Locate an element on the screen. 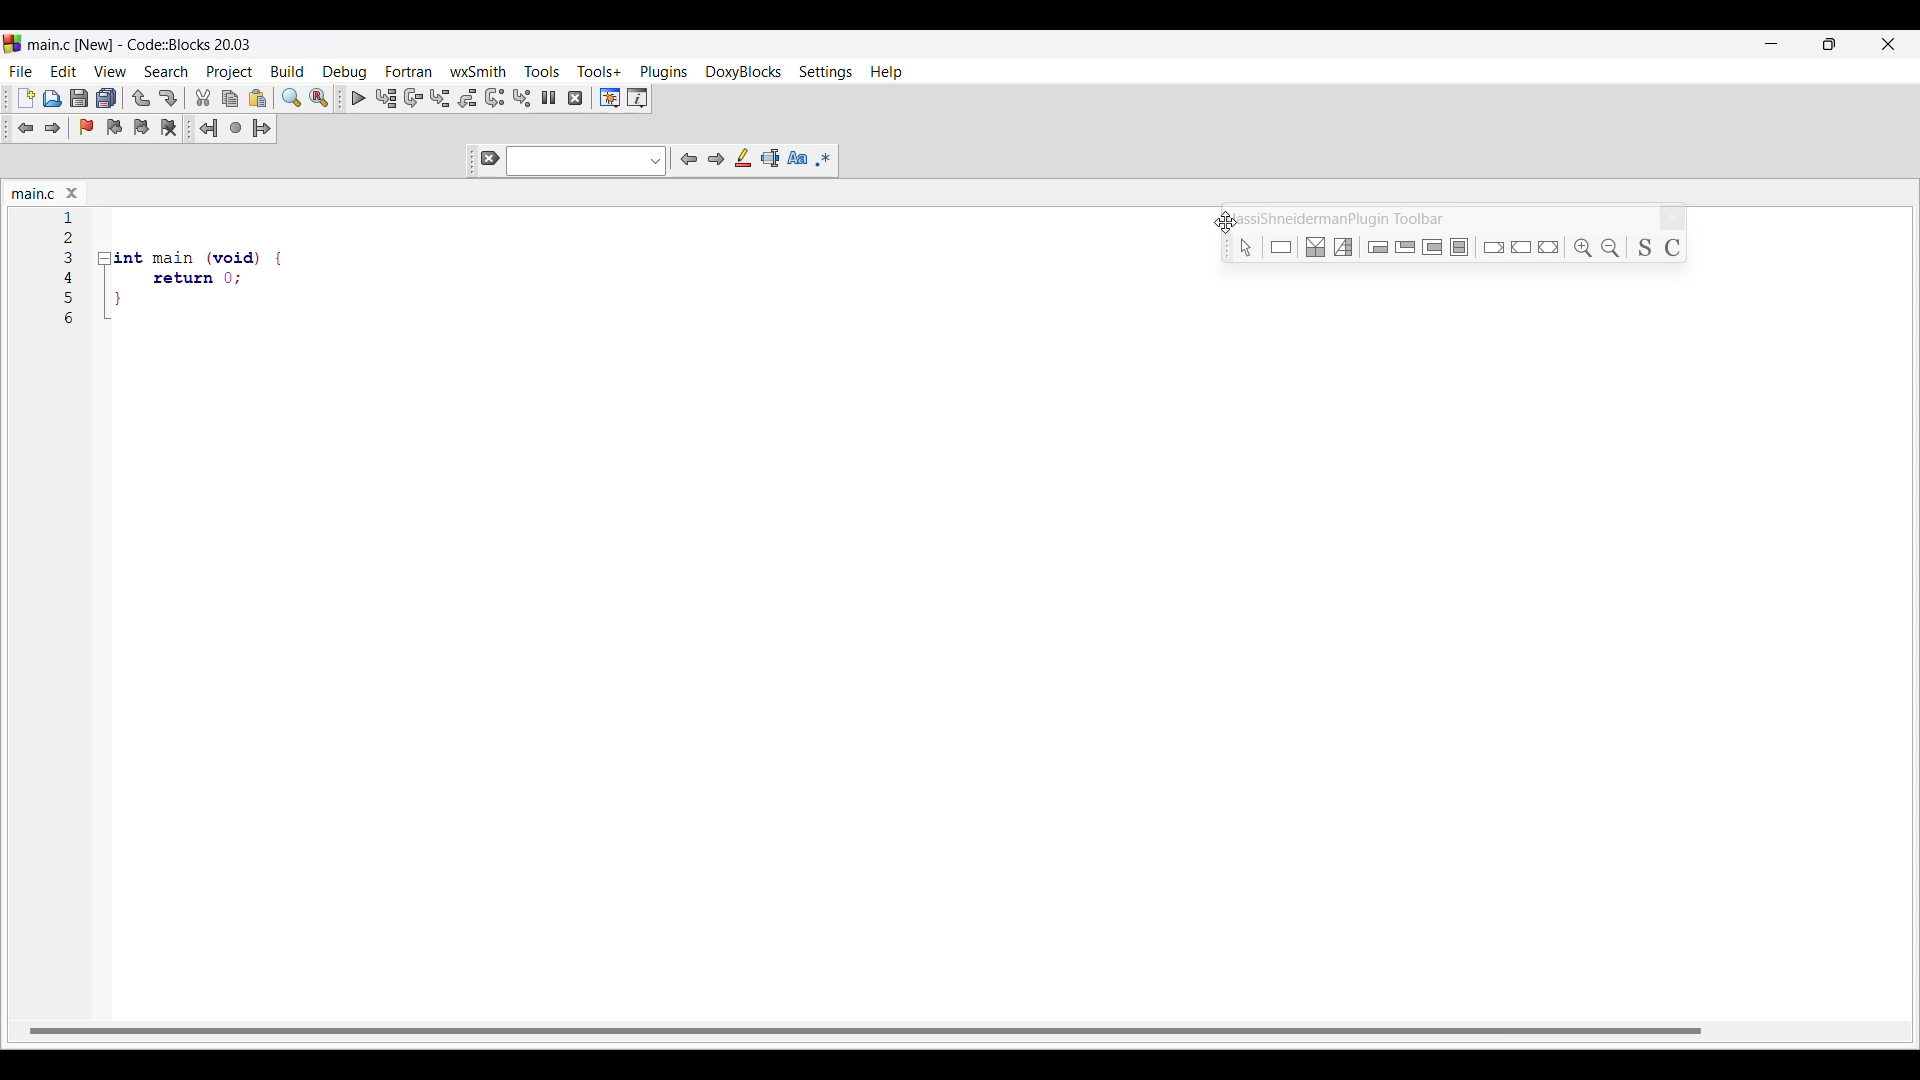 The height and width of the screenshot is (1080, 1920).  is located at coordinates (171, 305).